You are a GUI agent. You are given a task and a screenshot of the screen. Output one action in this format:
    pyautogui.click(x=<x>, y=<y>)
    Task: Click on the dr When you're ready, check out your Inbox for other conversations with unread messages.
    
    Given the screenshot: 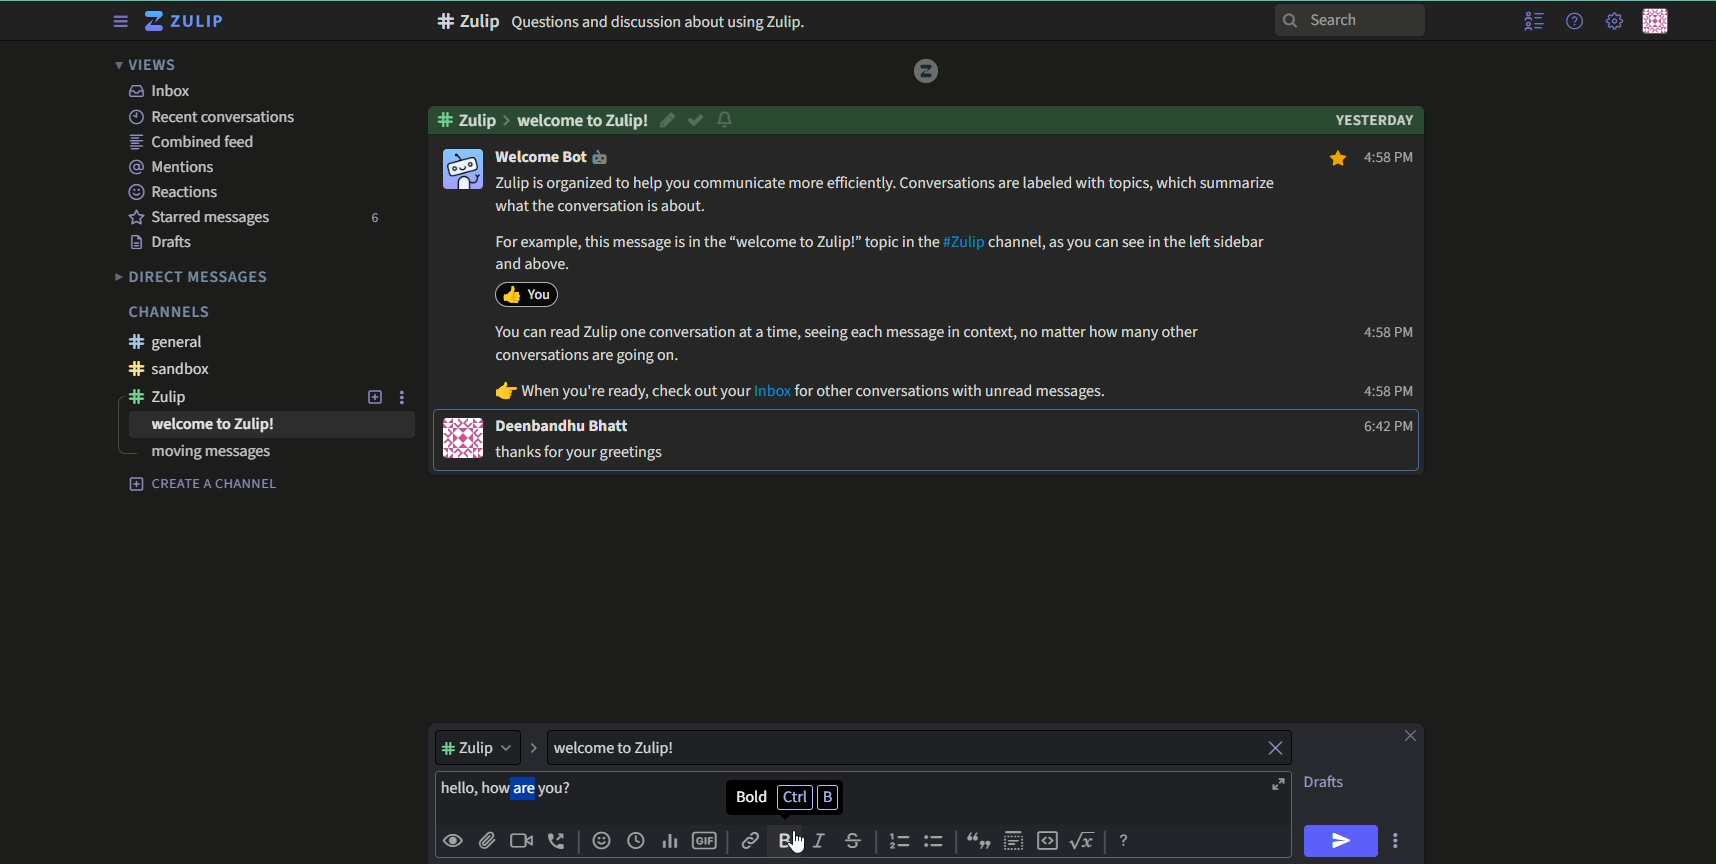 What is the action you would take?
    pyautogui.click(x=799, y=392)
    